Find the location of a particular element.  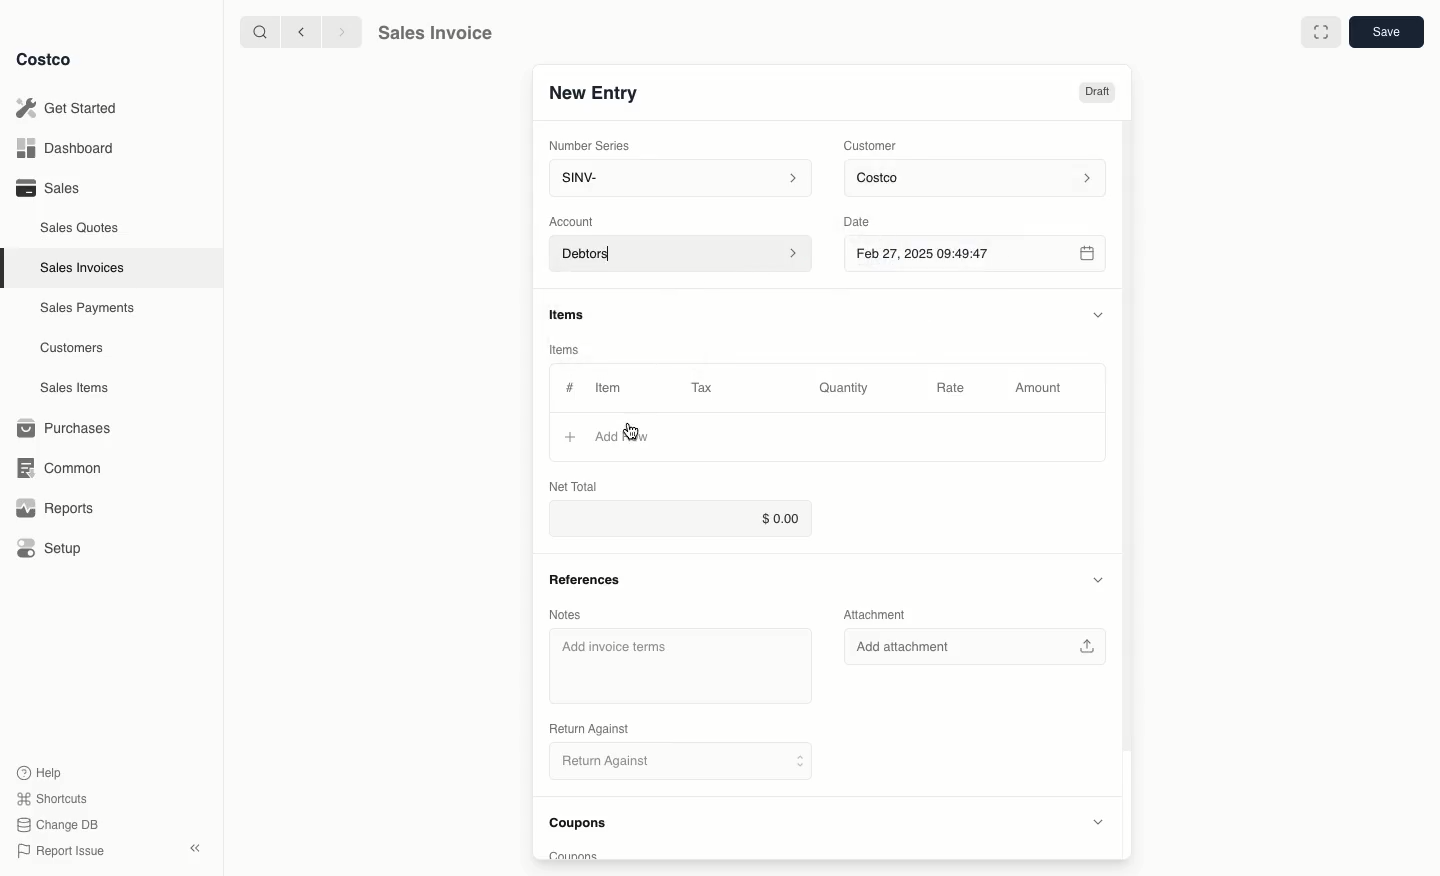

Tax is located at coordinates (707, 387).